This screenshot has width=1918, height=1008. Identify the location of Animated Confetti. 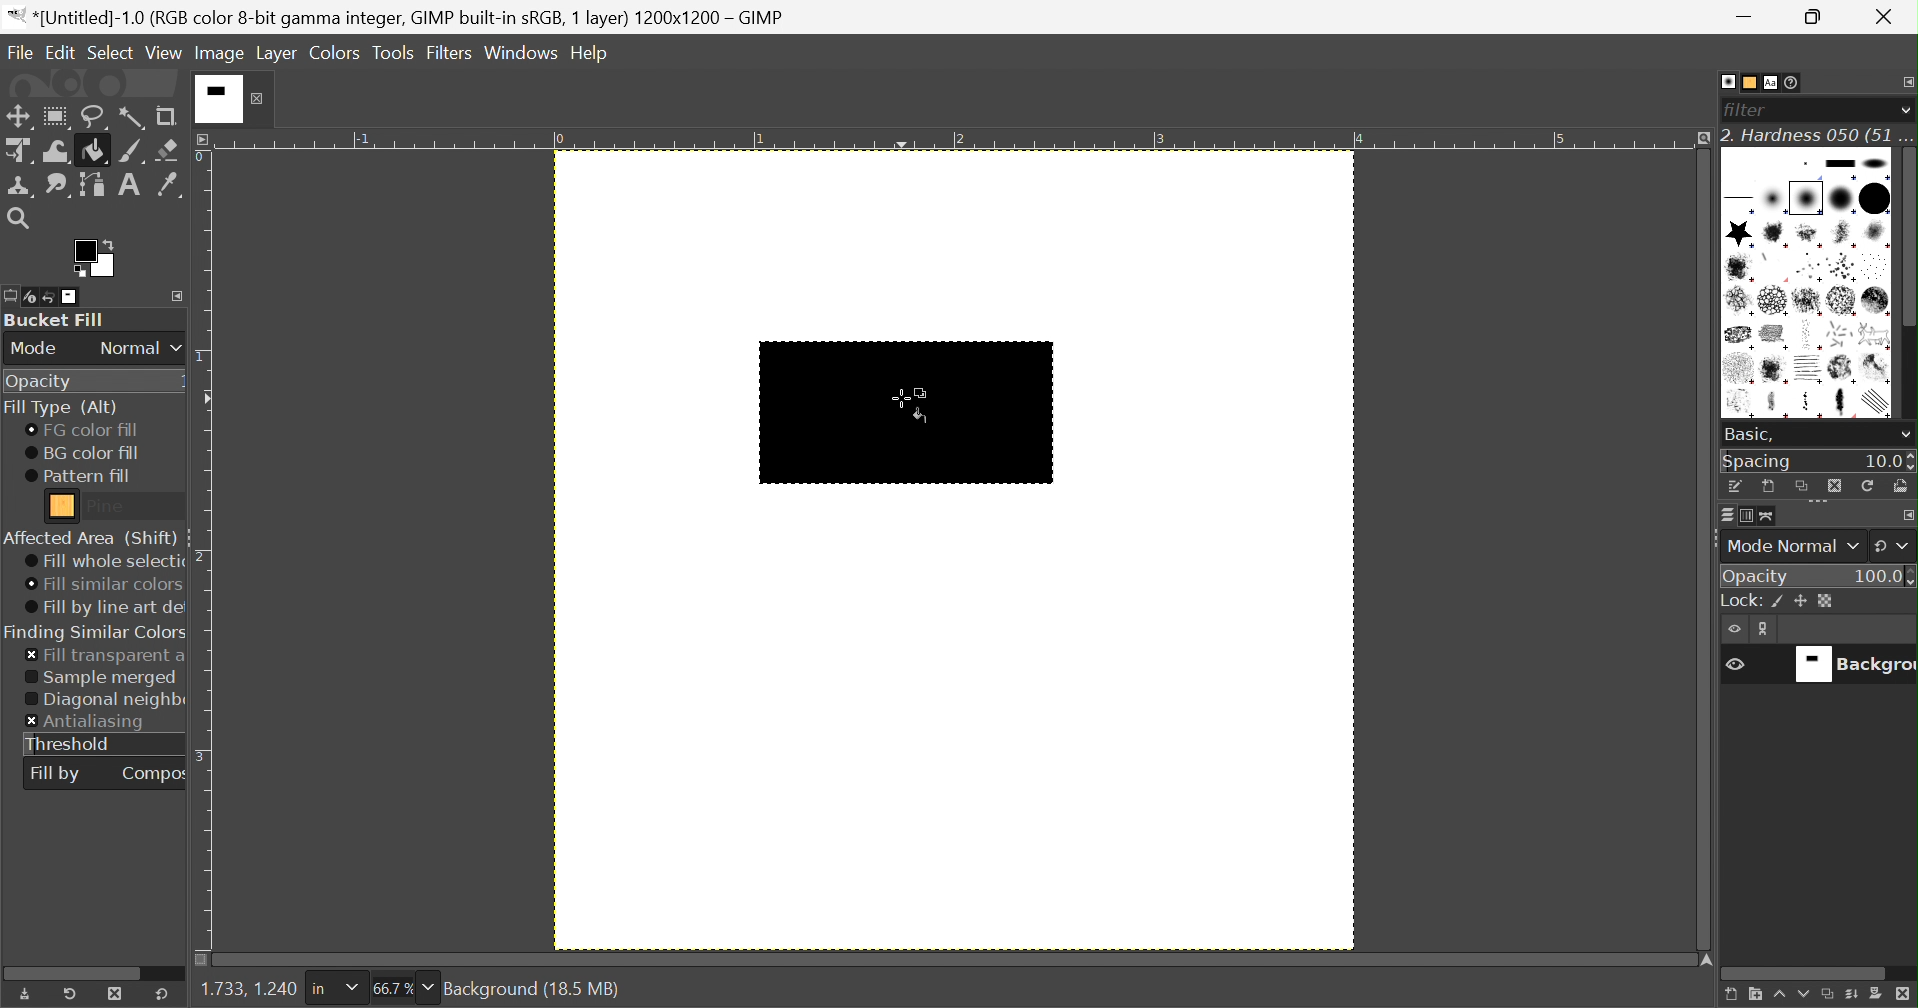
(1773, 268).